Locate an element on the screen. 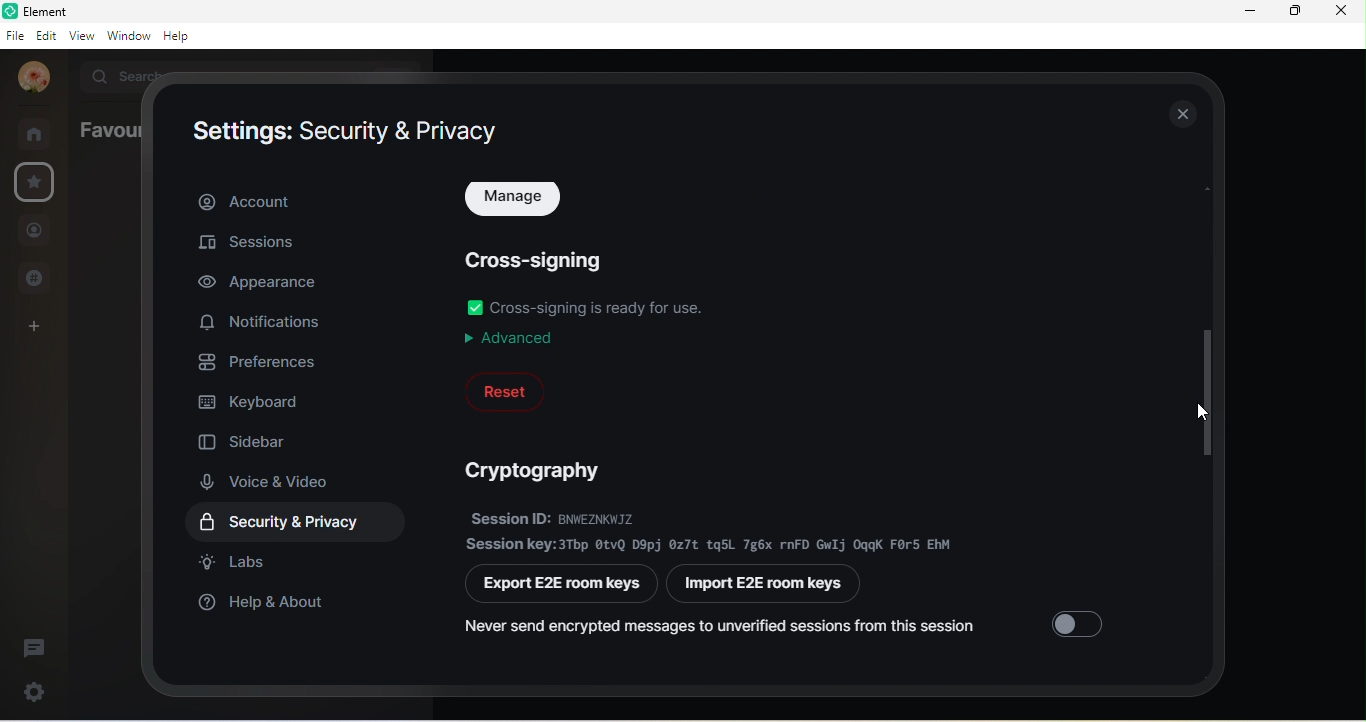  people is located at coordinates (34, 233).